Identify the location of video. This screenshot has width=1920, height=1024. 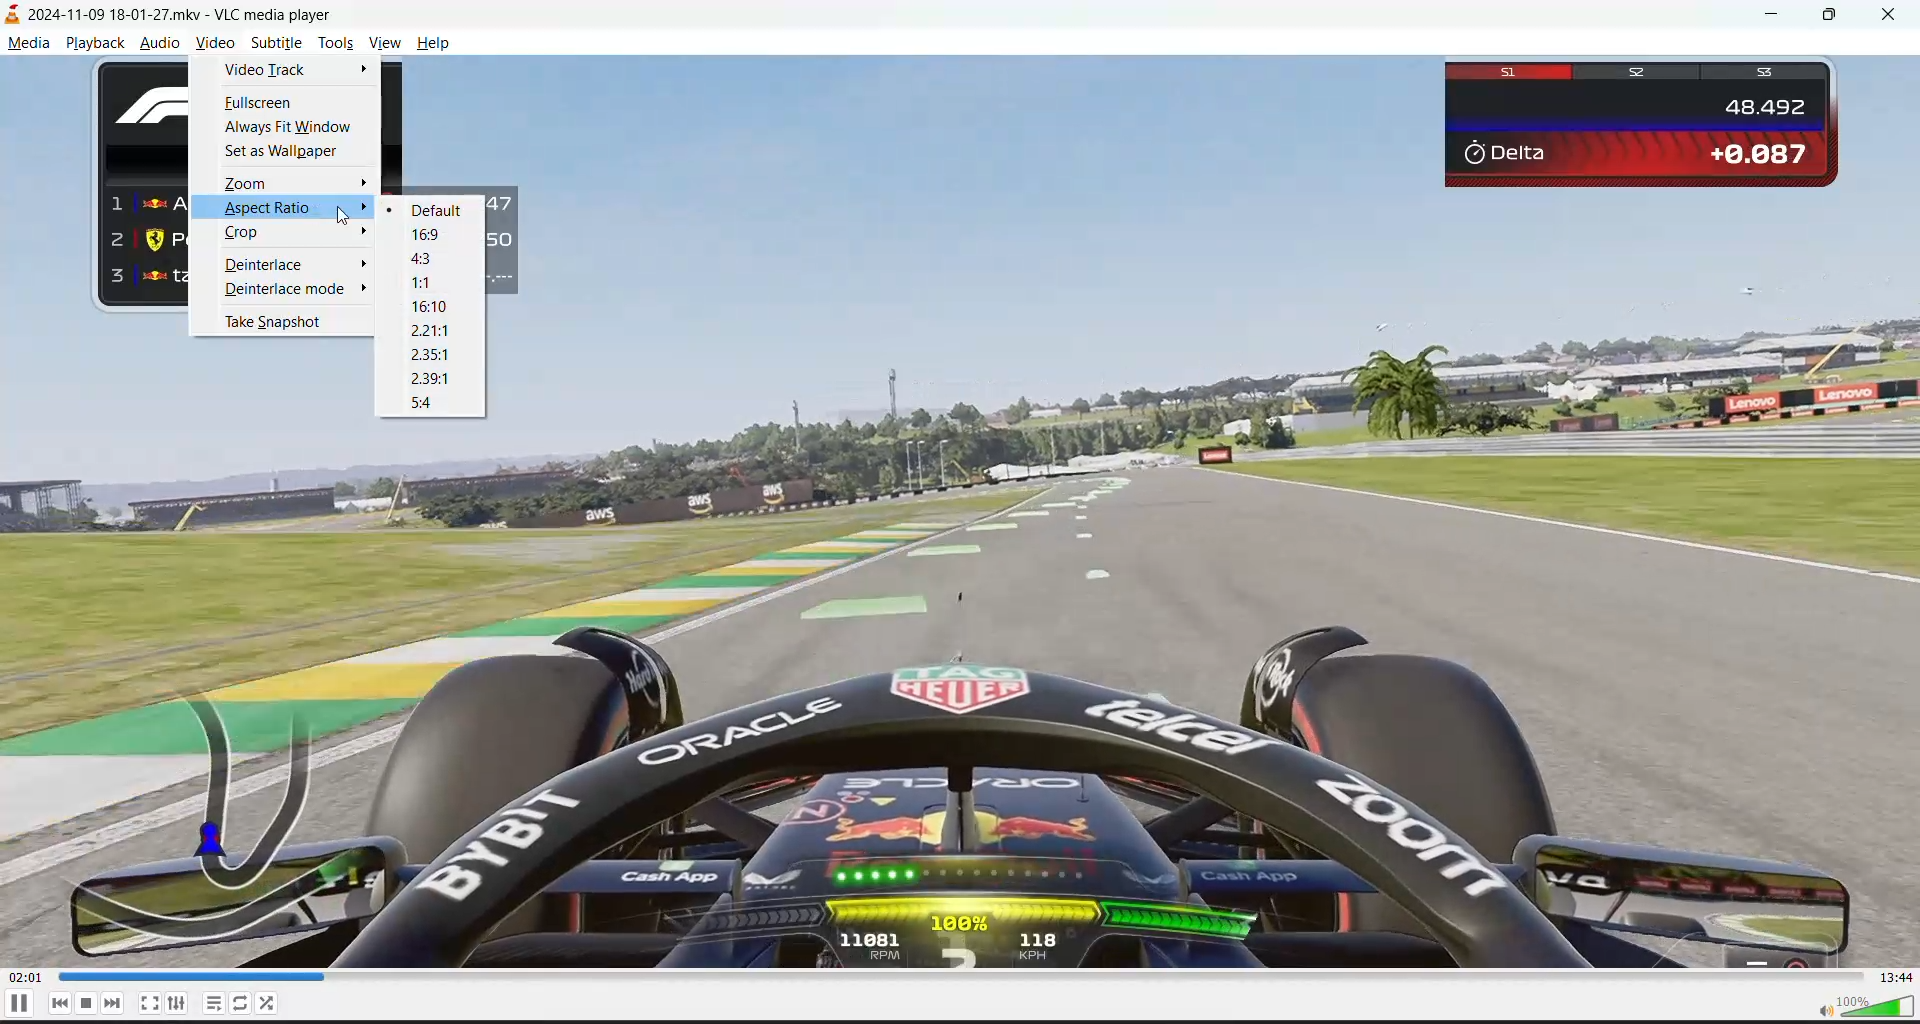
(215, 46).